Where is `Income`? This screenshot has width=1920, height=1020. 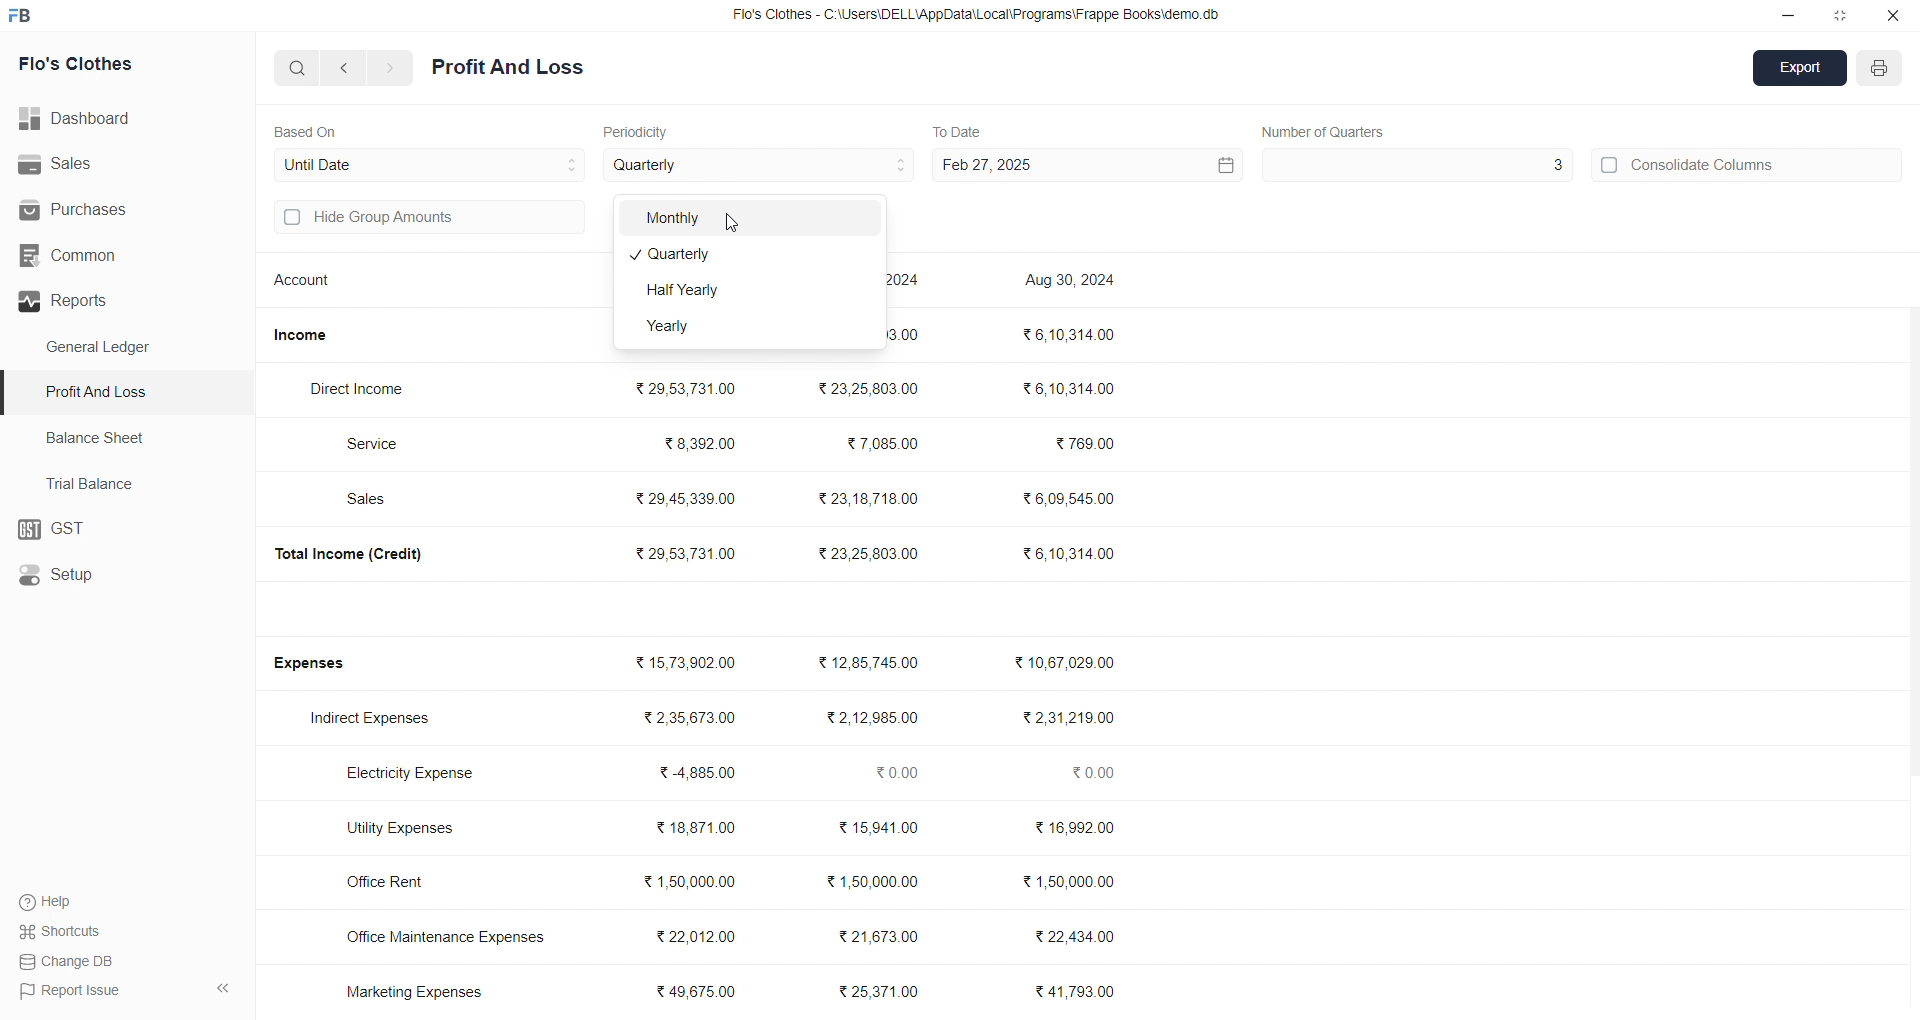
Income is located at coordinates (308, 335).